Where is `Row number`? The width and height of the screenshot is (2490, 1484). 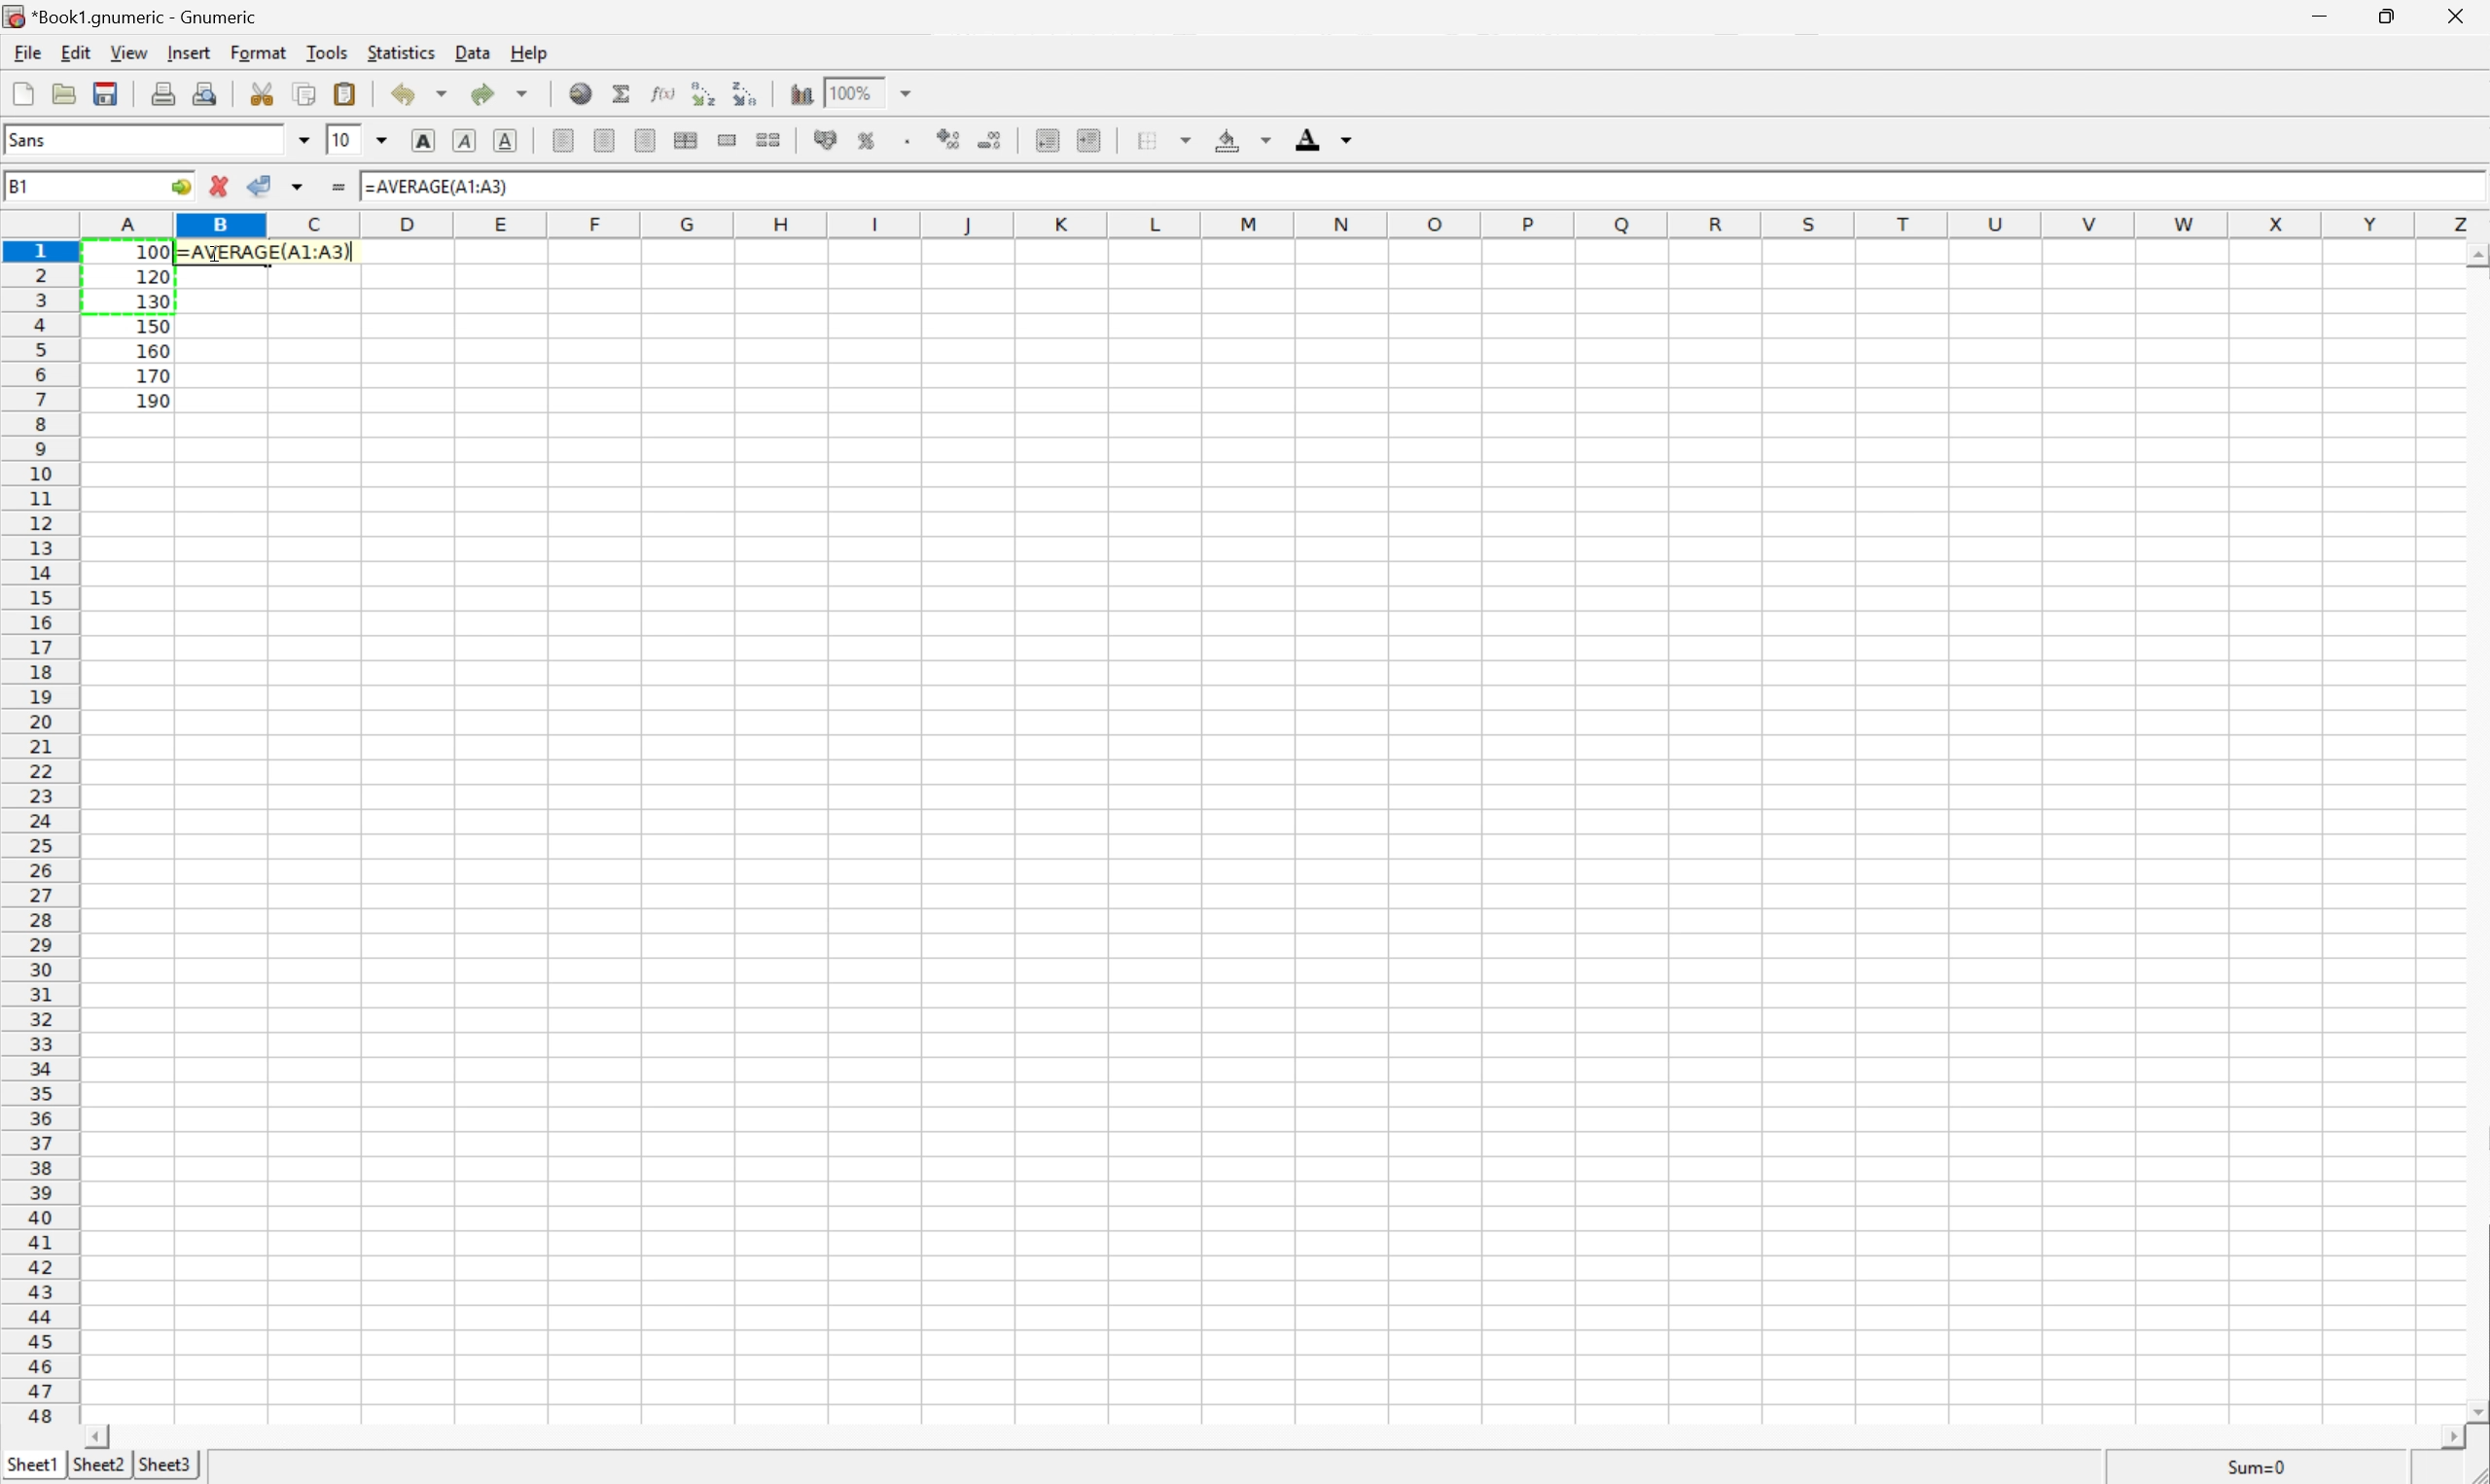
Row number is located at coordinates (39, 833).